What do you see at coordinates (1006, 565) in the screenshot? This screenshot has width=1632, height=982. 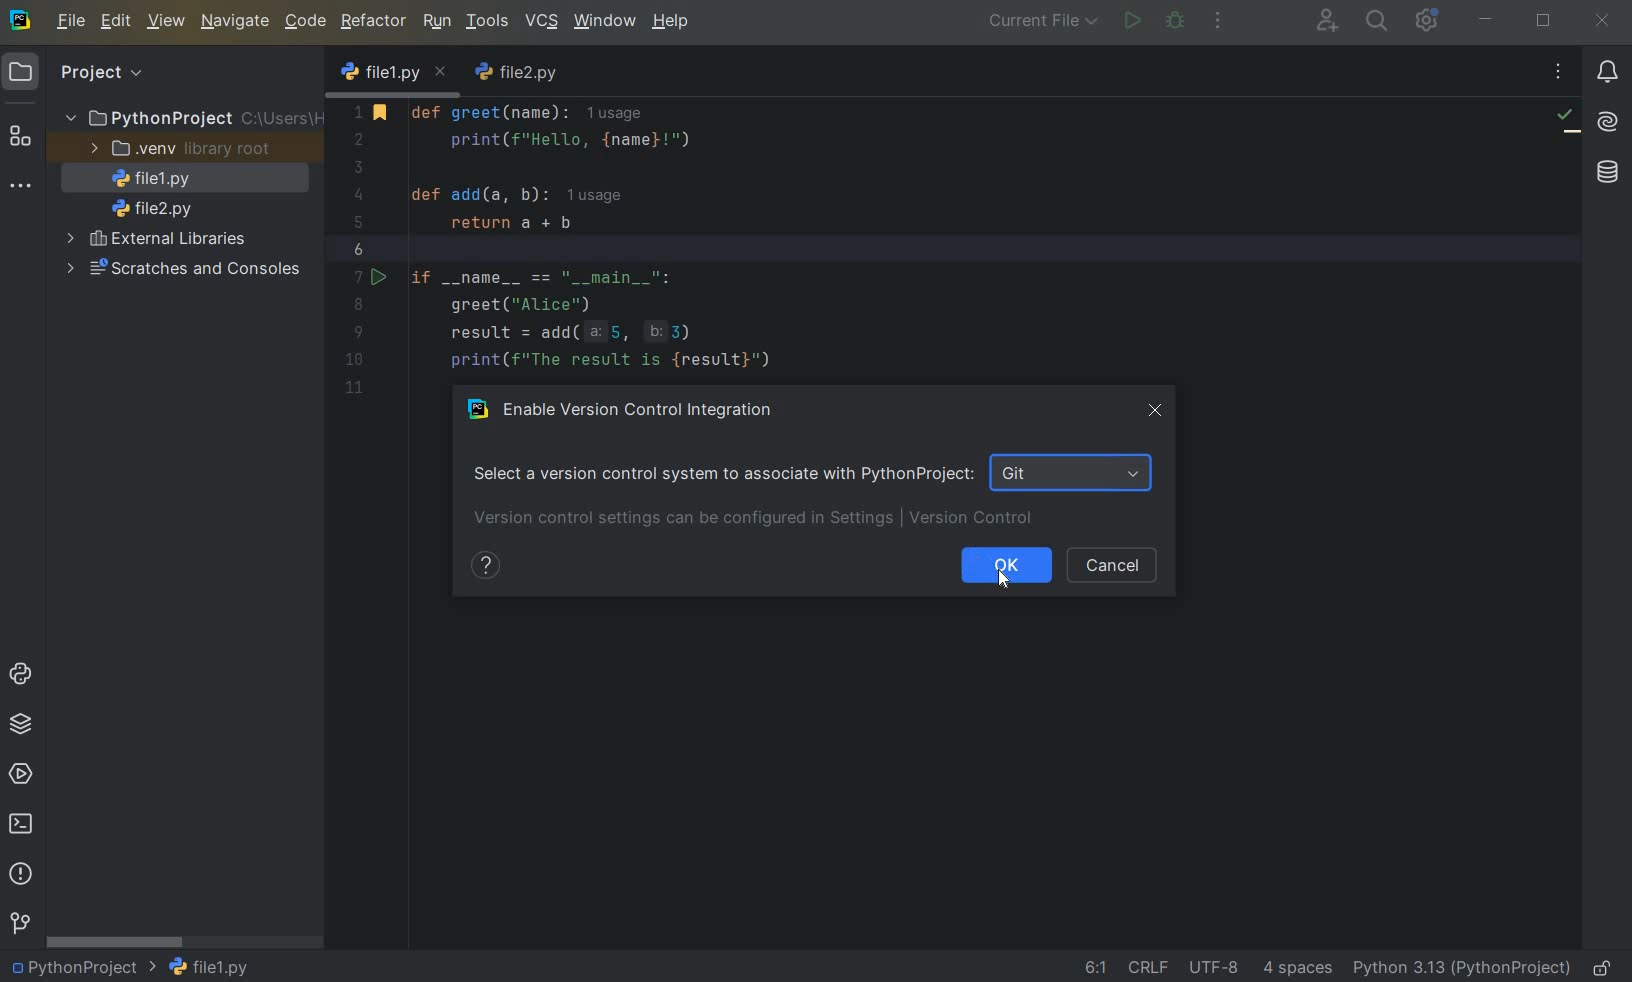 I see `ok` at bounding box center [1006, 565].